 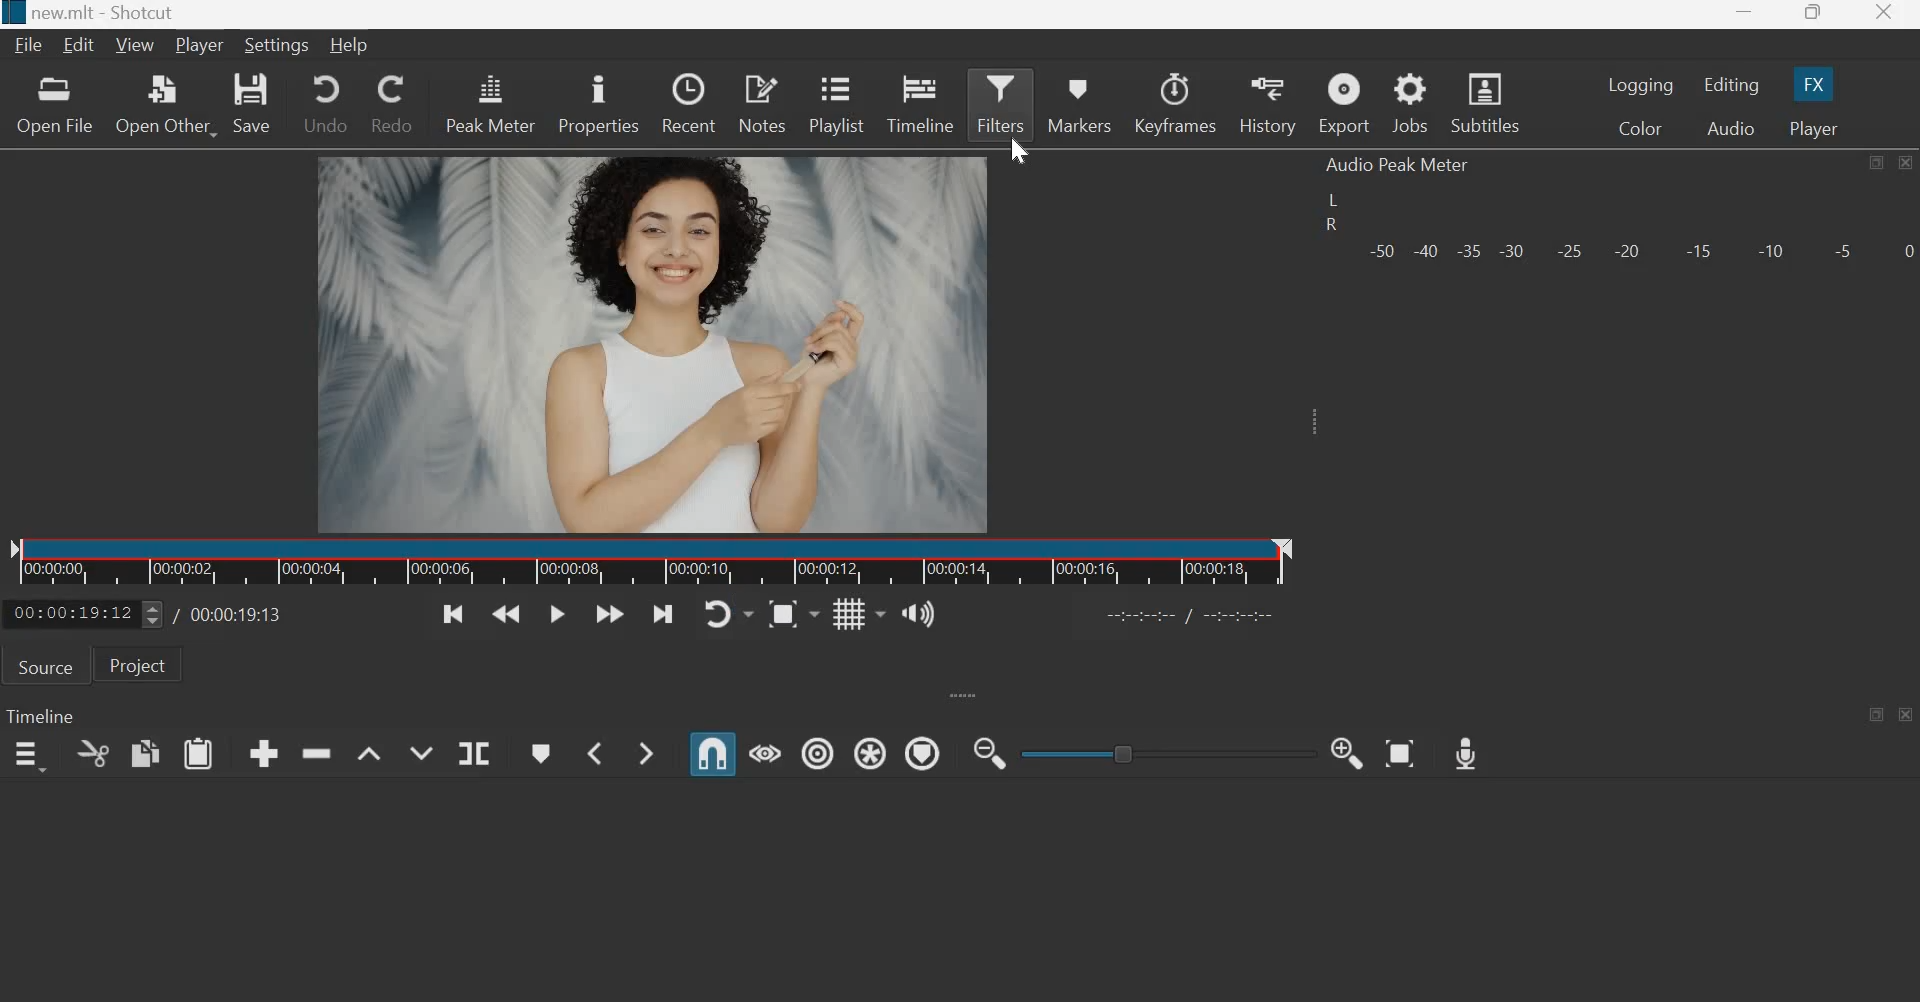 What do you see at coordinates (1811, 128) in the screenshot?
I see `Player` at bounding box center [1811, 128].